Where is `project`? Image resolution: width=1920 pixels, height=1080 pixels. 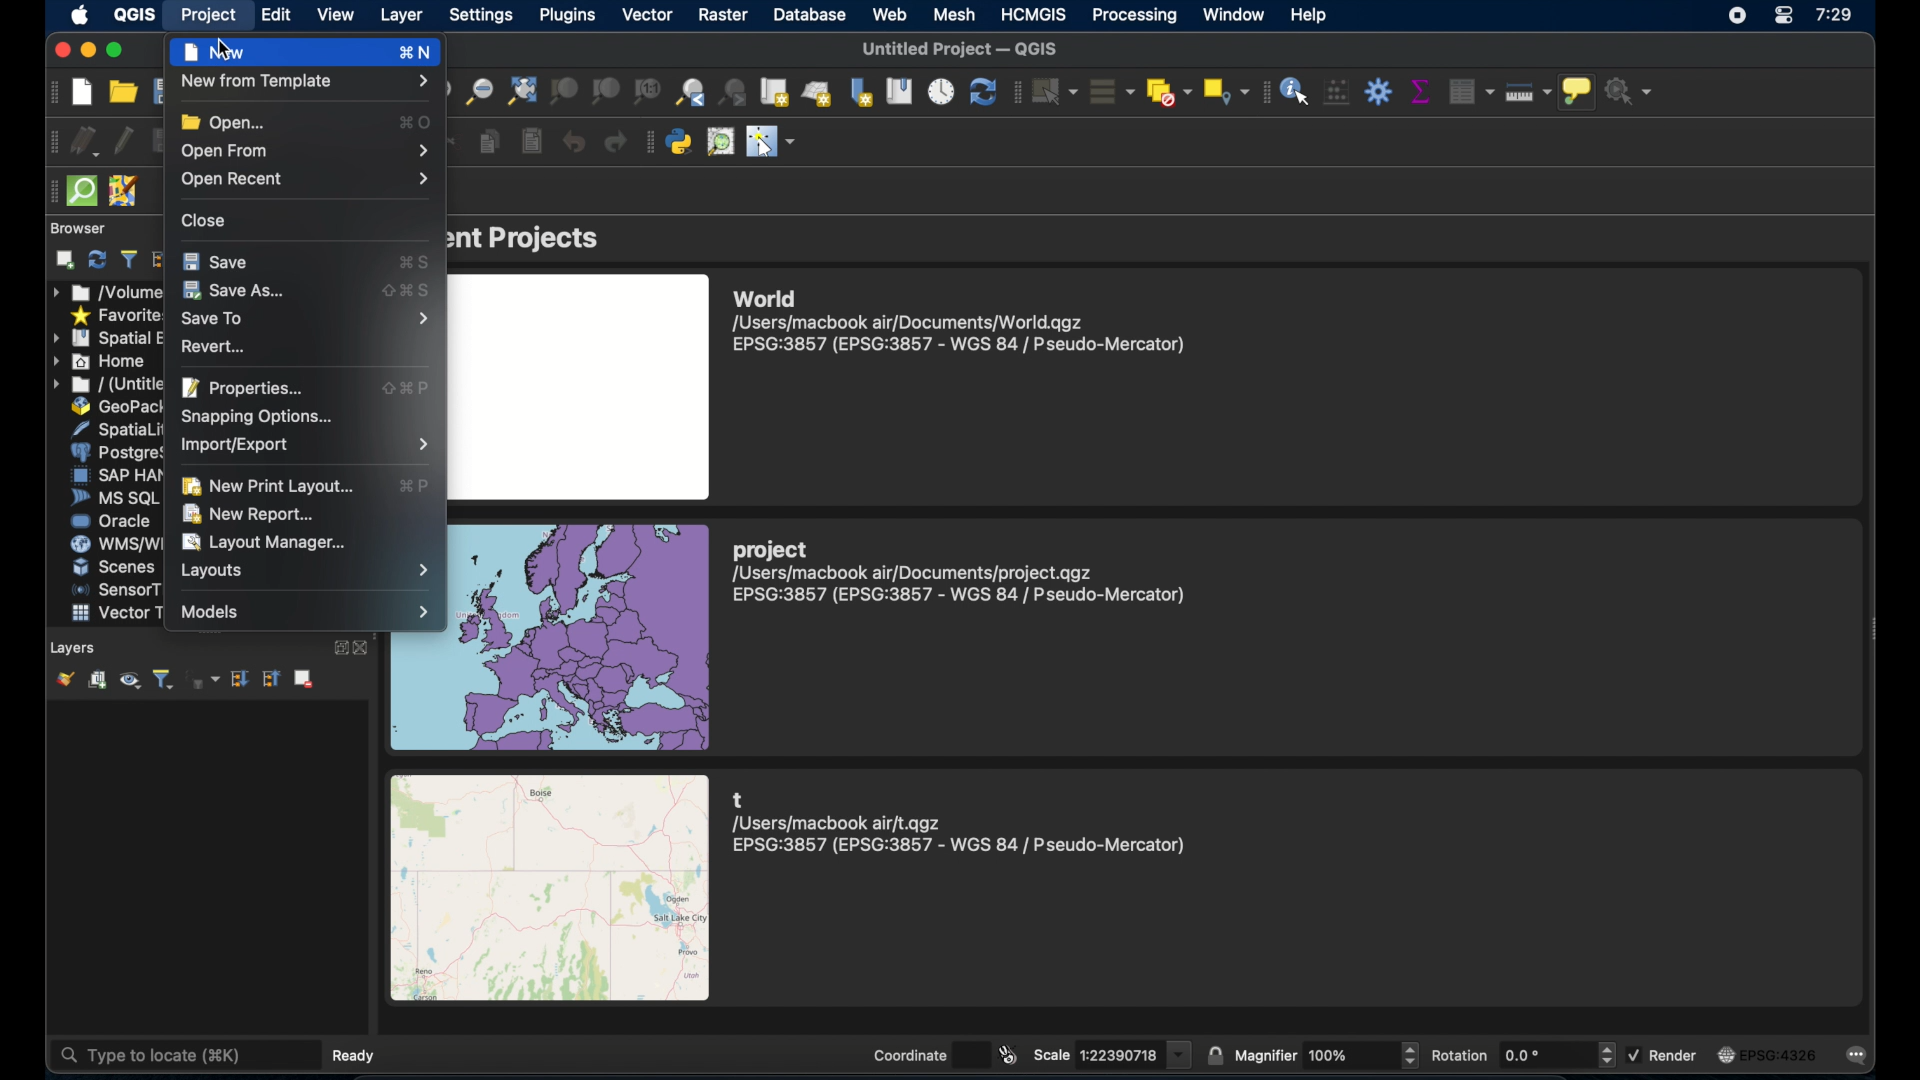
project is located at coordinates (771, 549).